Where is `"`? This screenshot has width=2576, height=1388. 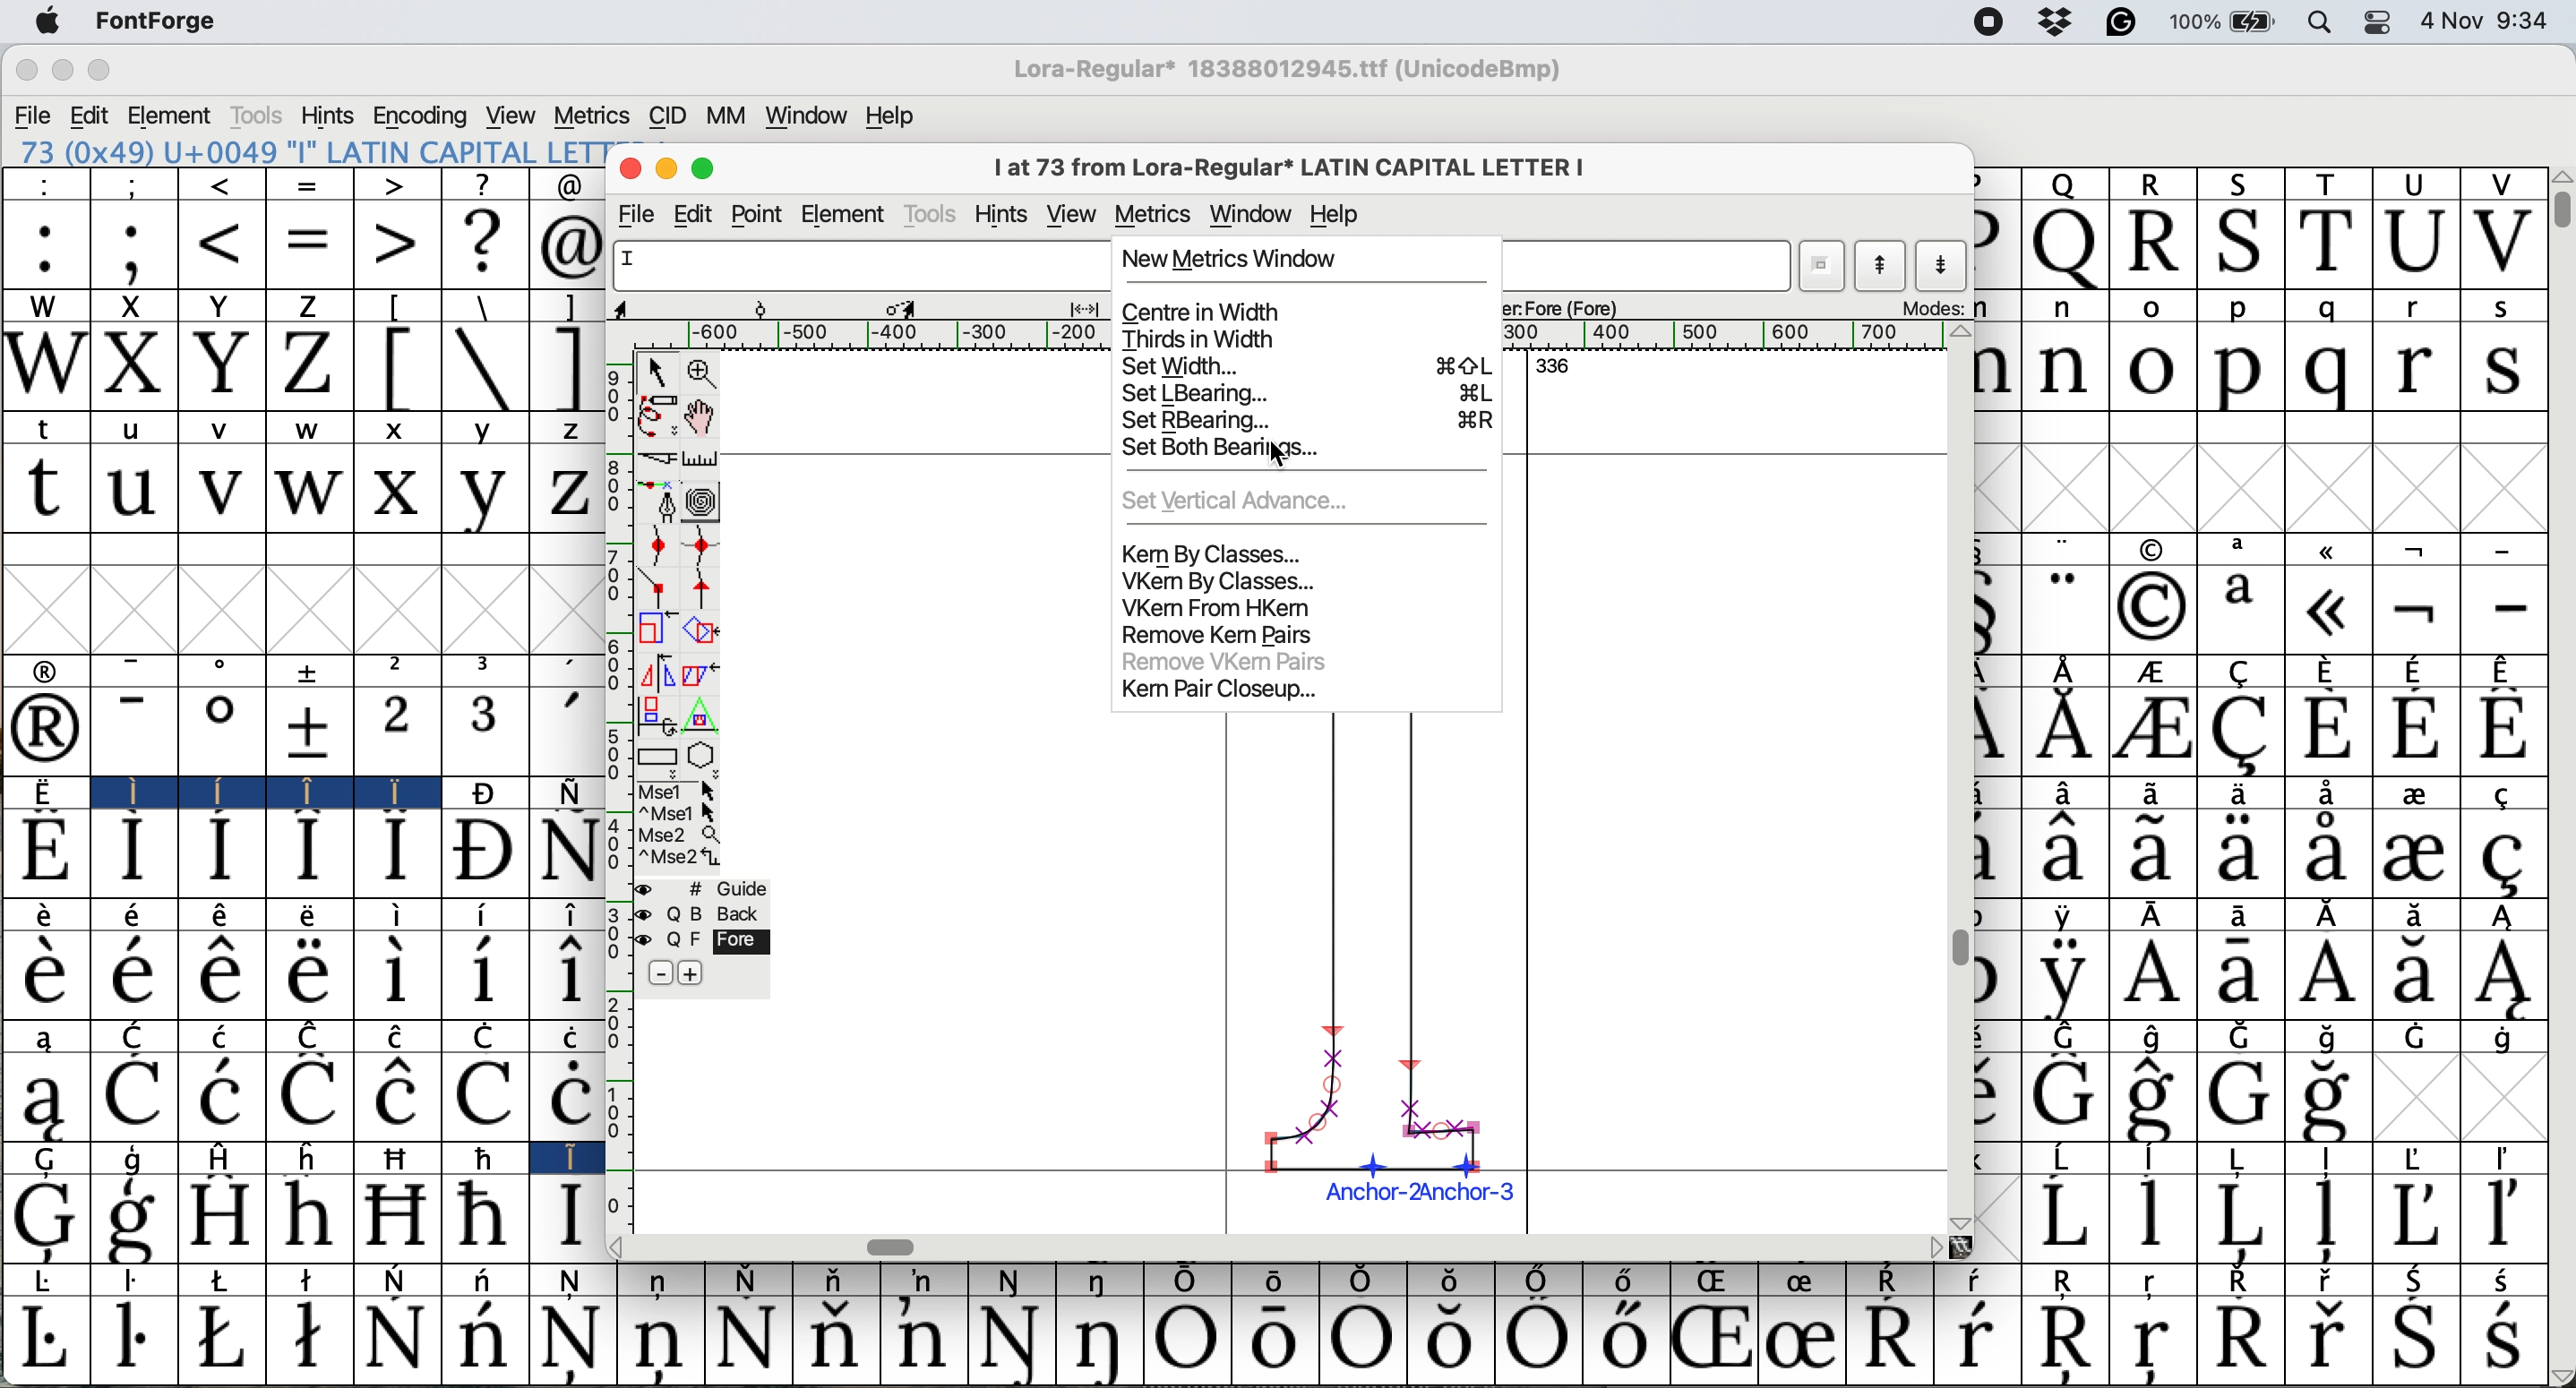
" is located at coordinates (2068, 547).